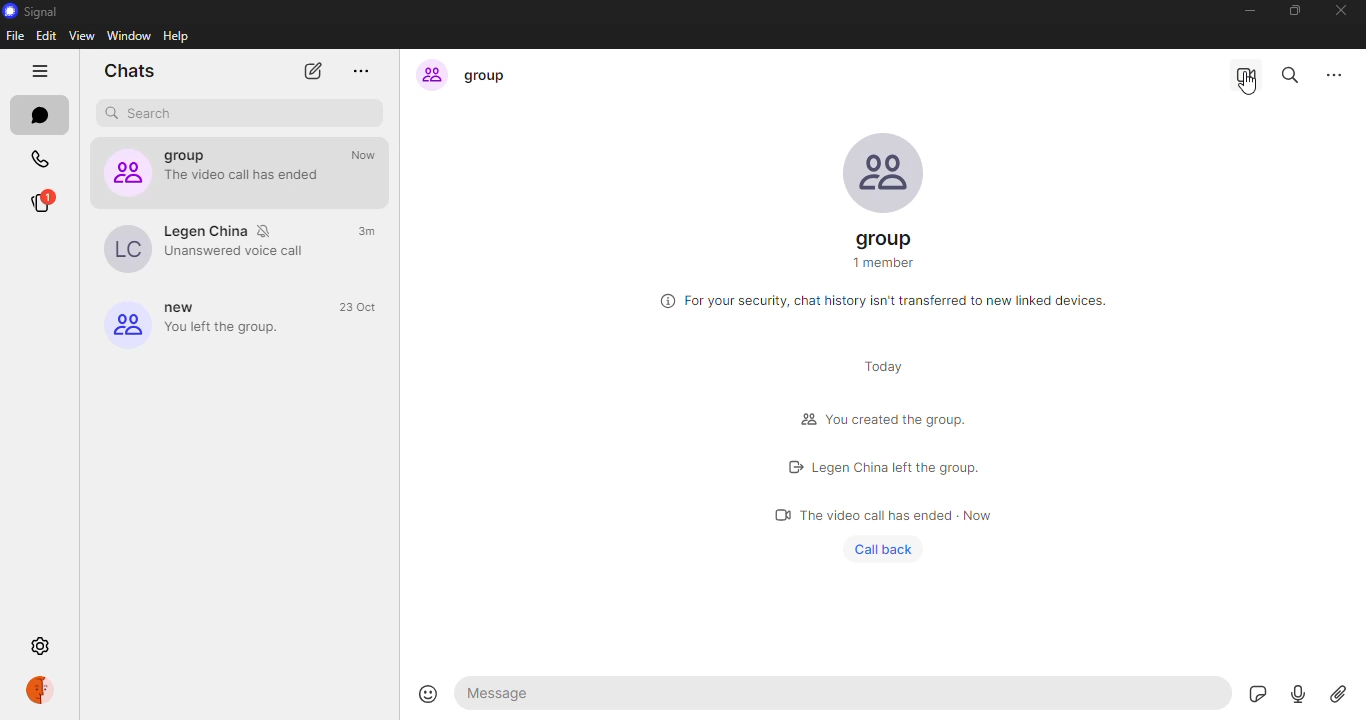  What do you see at coordinates (183, 308) in the screenshot?
I see `new` at bounding box center [183, 308].